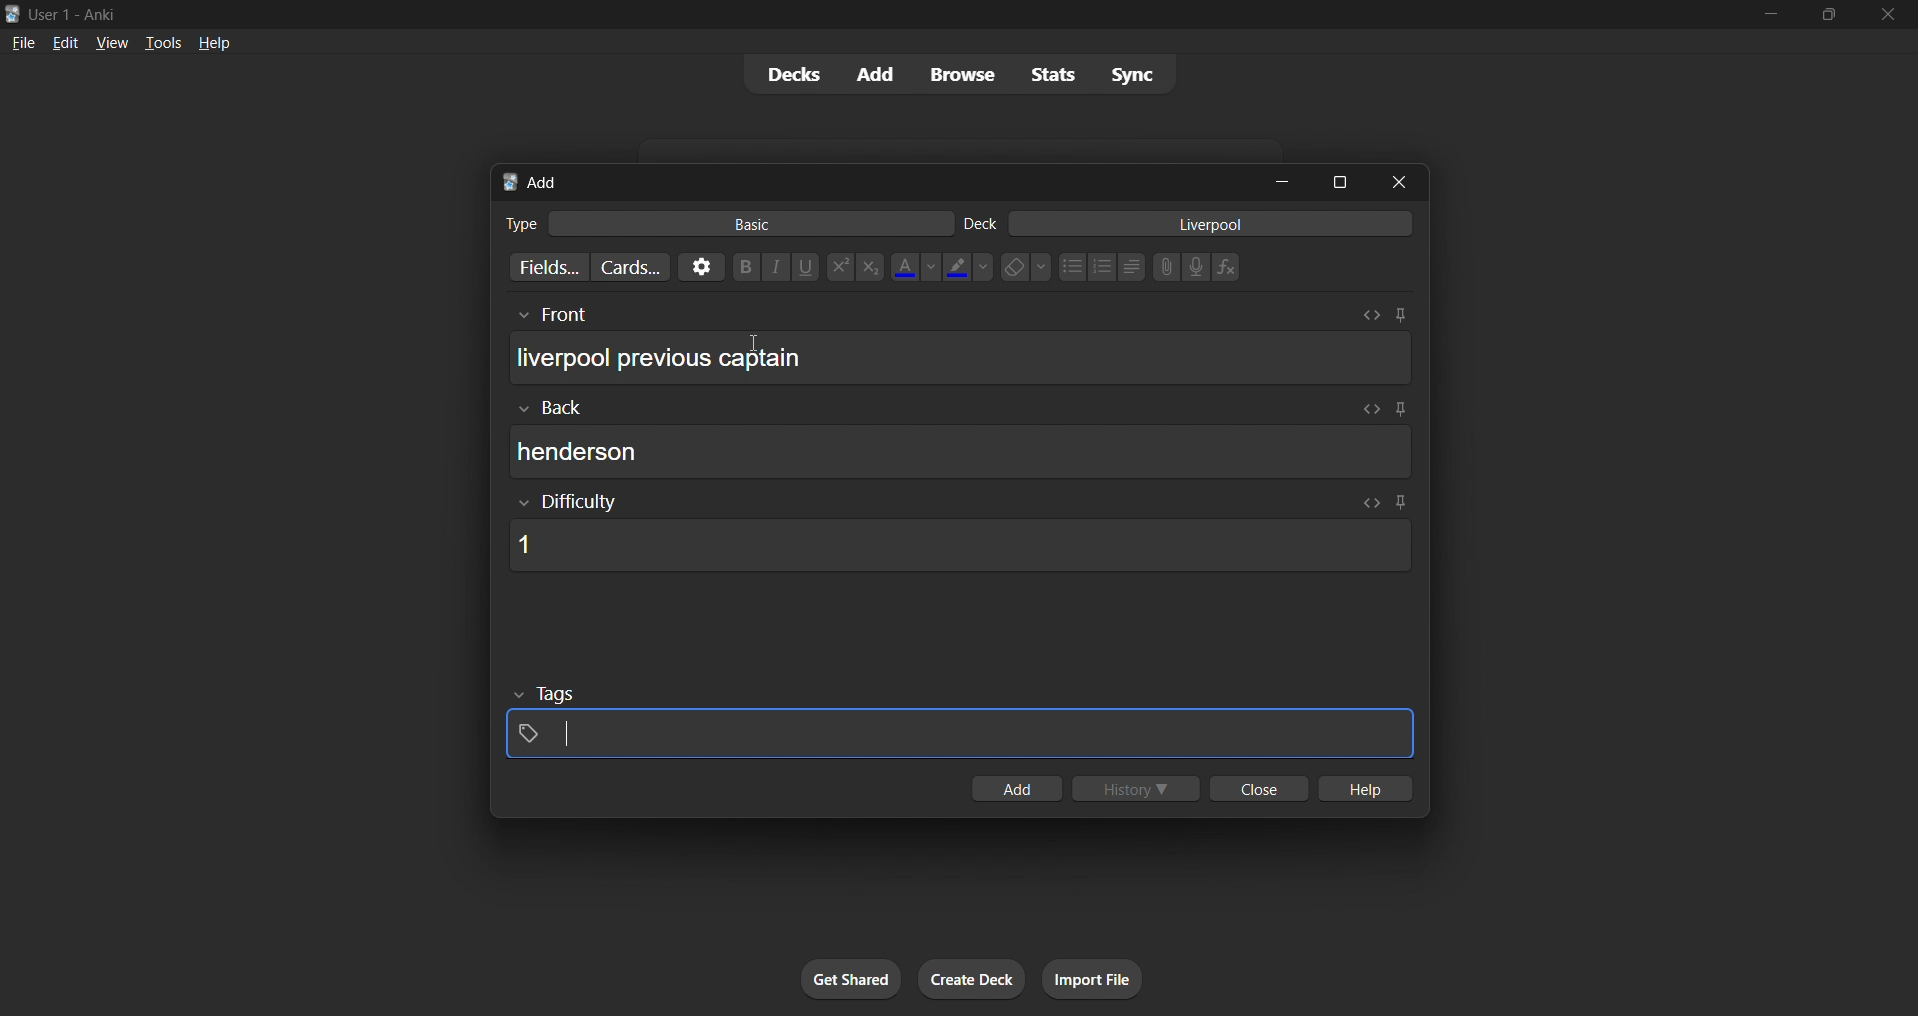 Image resolution: width=1918 pixels, height=1016 pixels. I want to click on customize fields, so click(539, 269).